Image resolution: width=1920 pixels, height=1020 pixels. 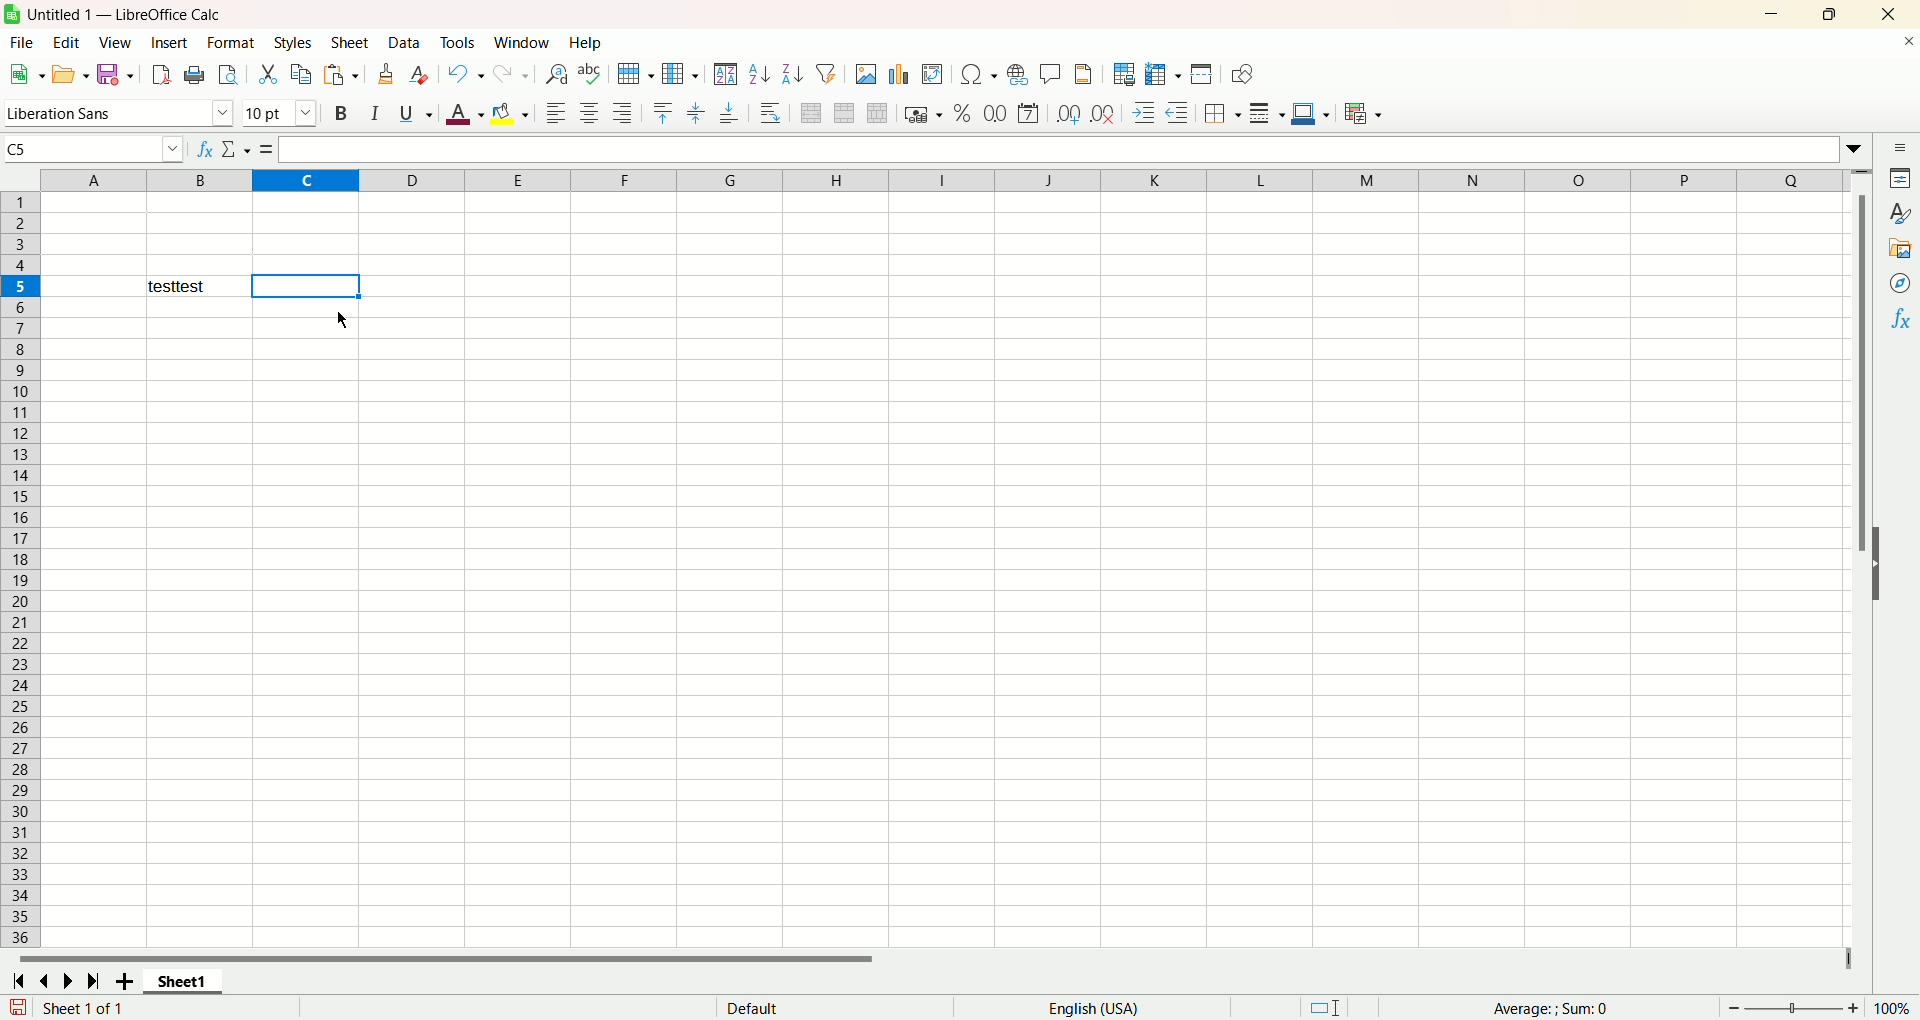 What do you see at coordinates (1889, 14) in the screenshot?
I see `close` at bounding box center [1889, 14].